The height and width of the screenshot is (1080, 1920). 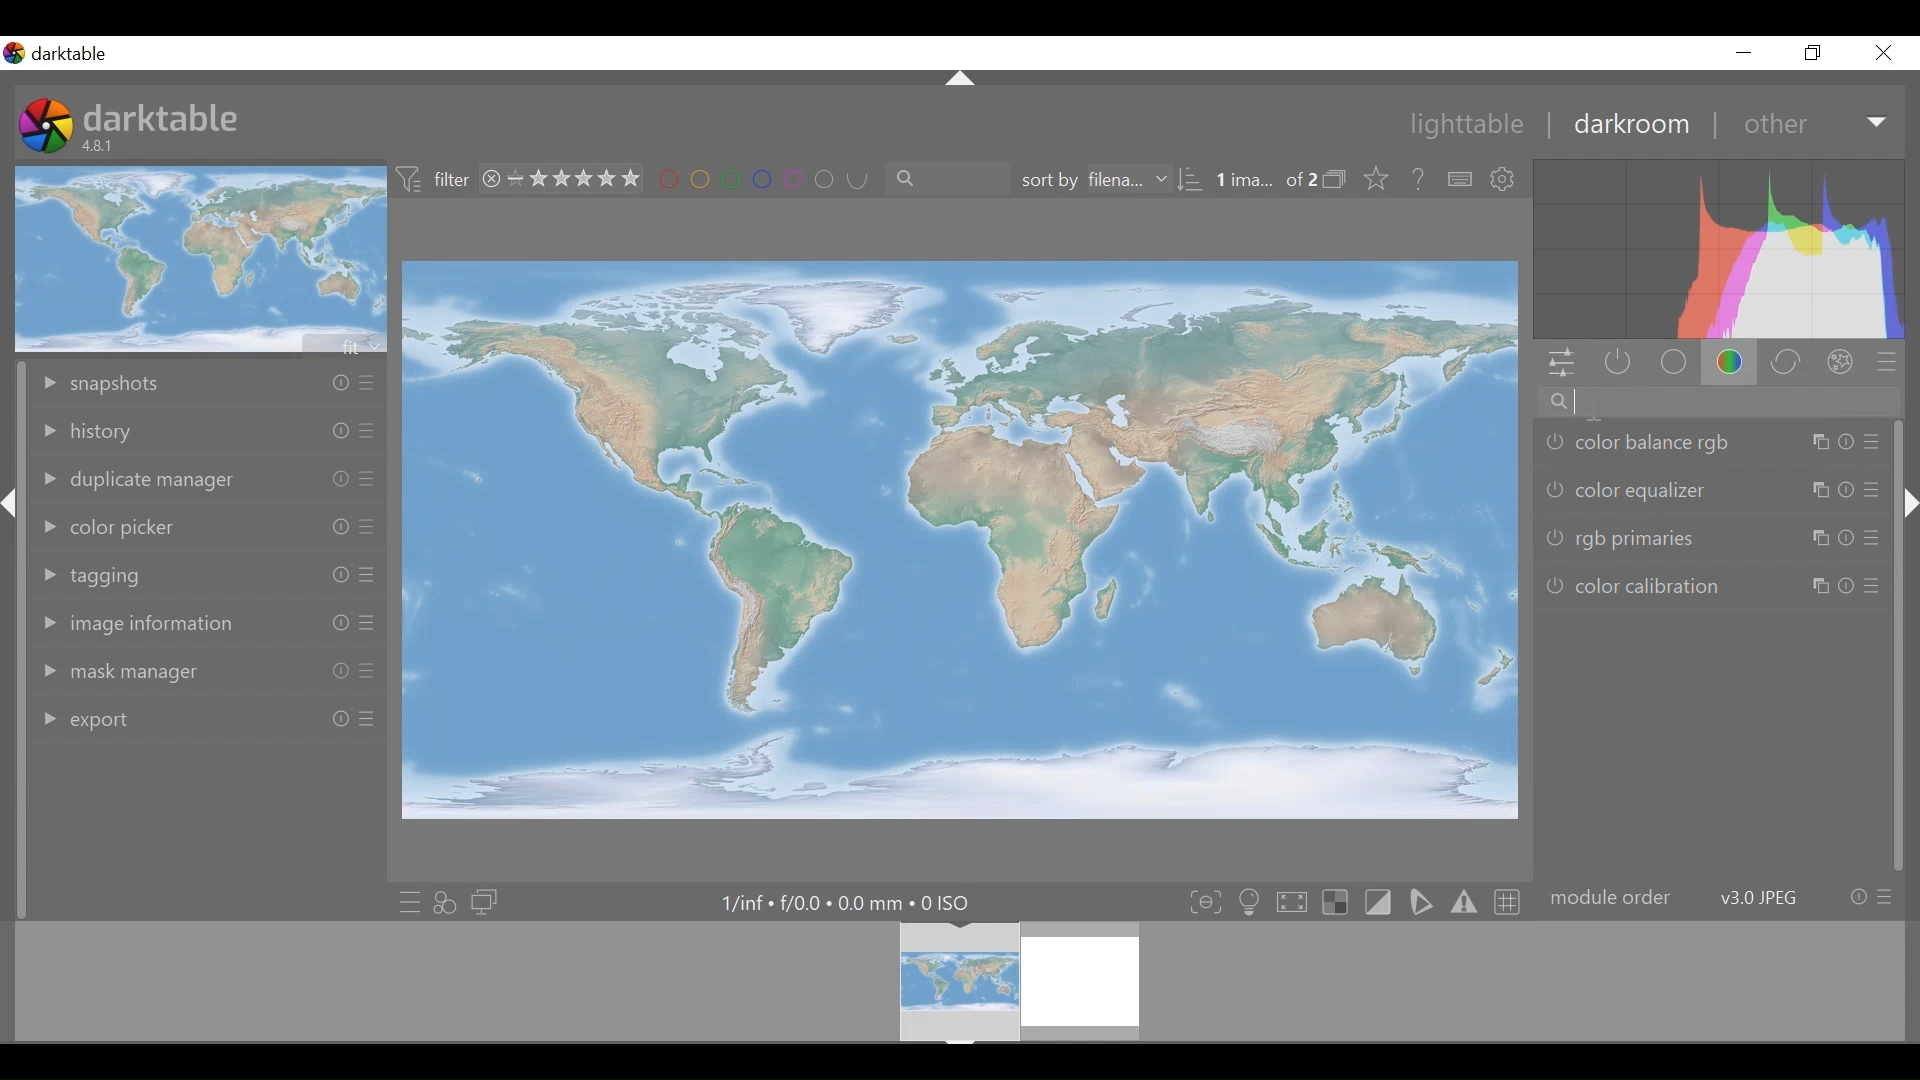 I want to click on Minimize, so click(x=1744, y=52).